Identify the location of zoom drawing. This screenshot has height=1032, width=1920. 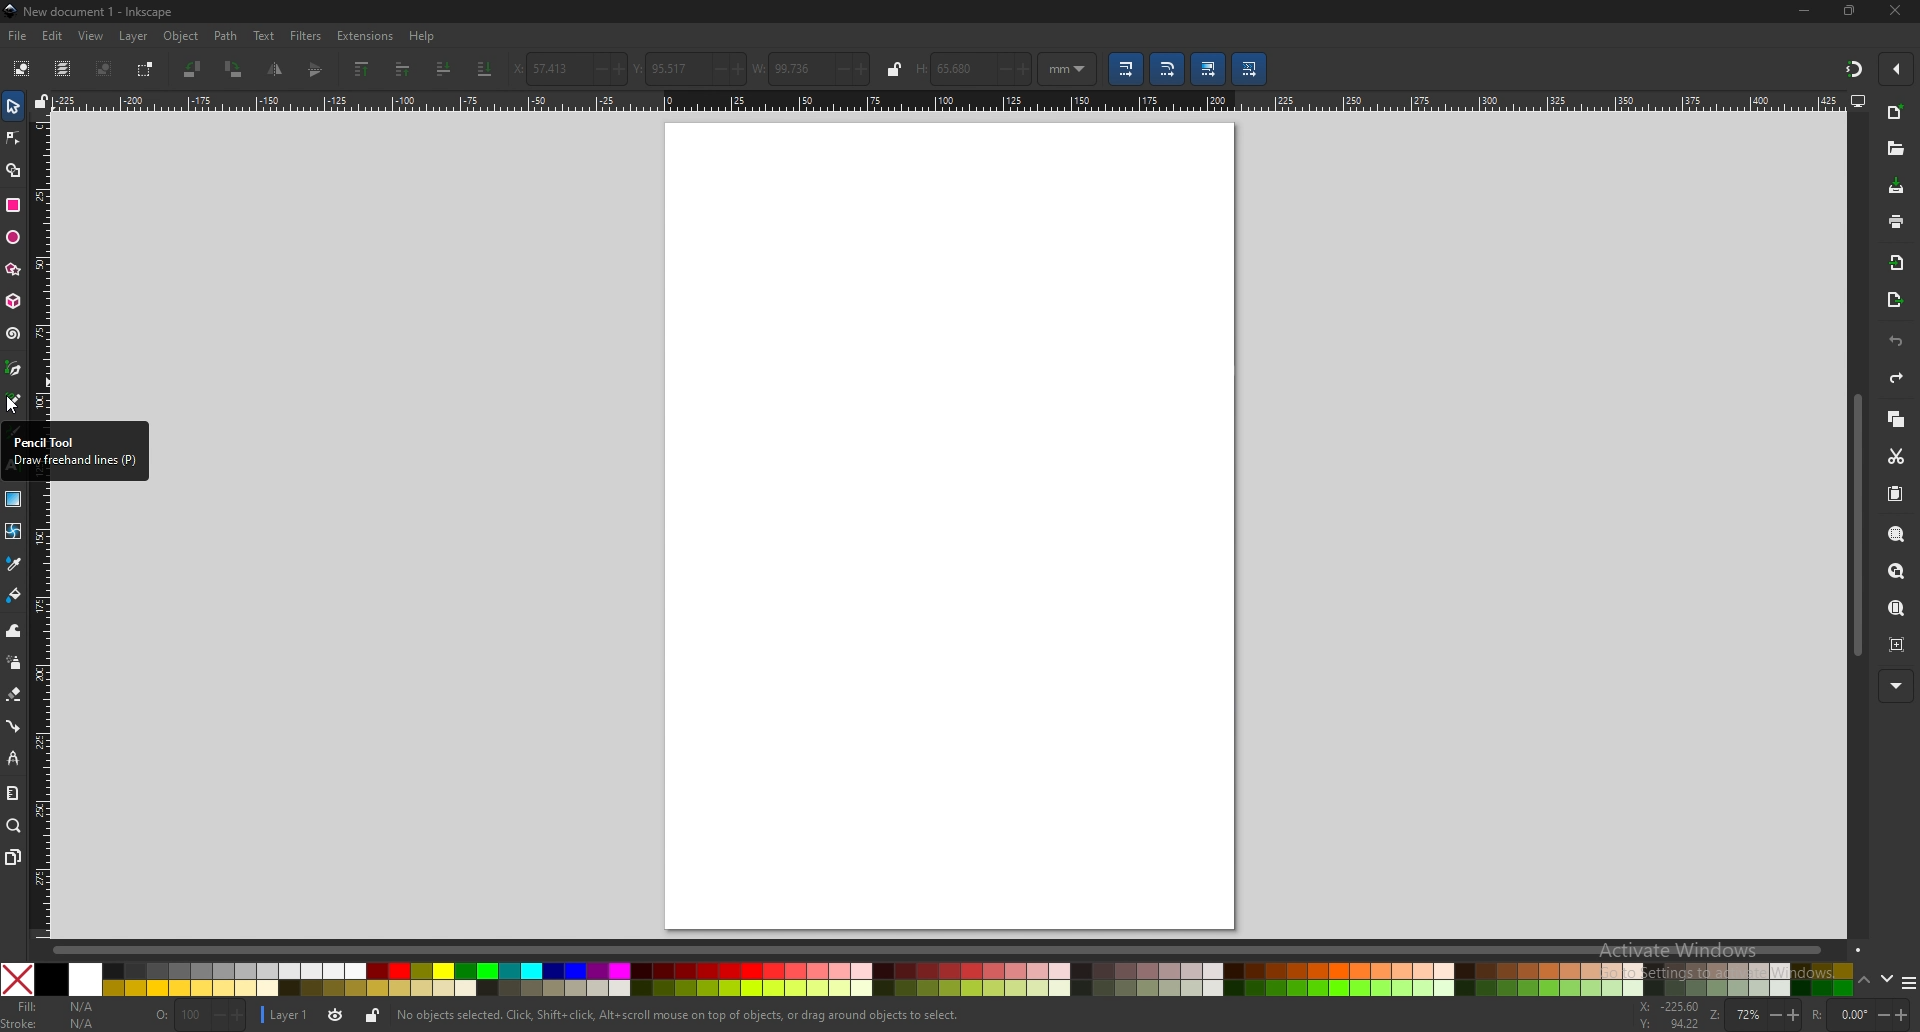
(1897, 573).